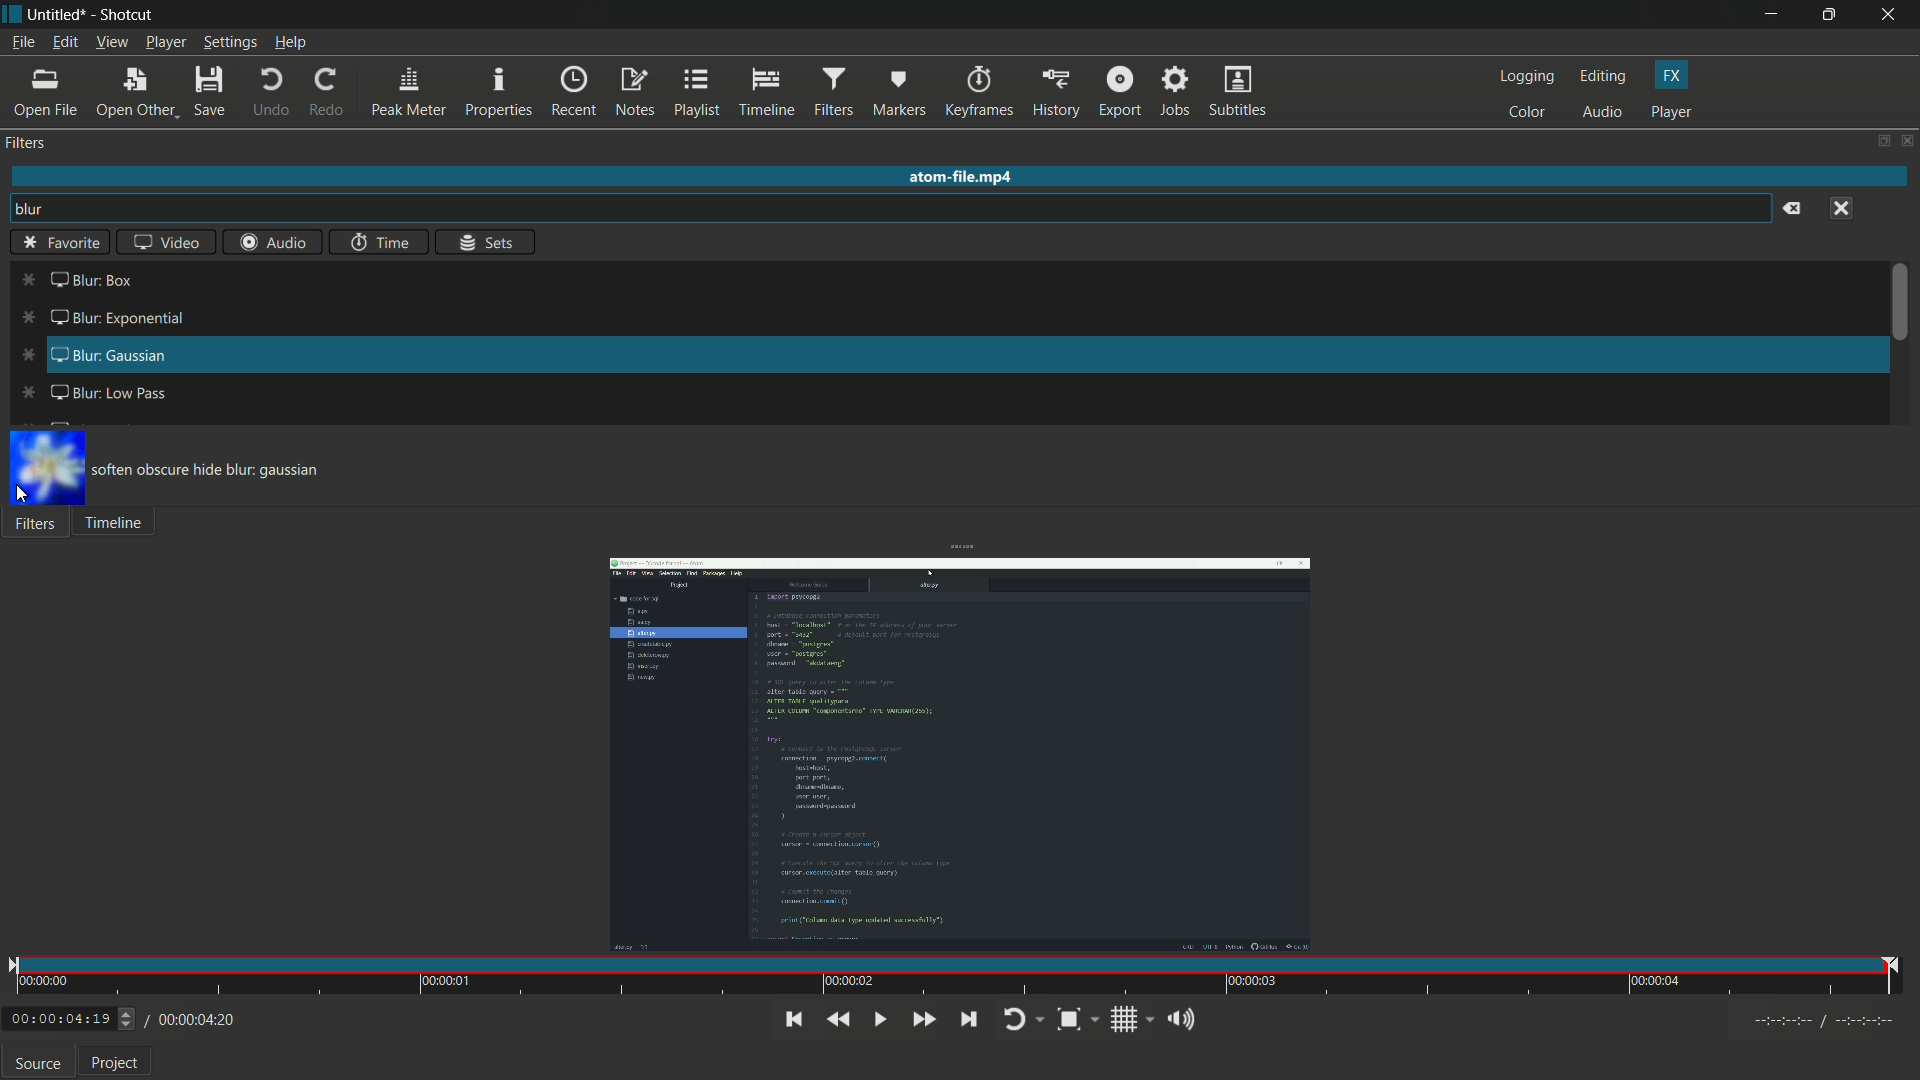 The width and height of the screenshot is (1920, 1080). I want to click on logging, so click(1527, 76).